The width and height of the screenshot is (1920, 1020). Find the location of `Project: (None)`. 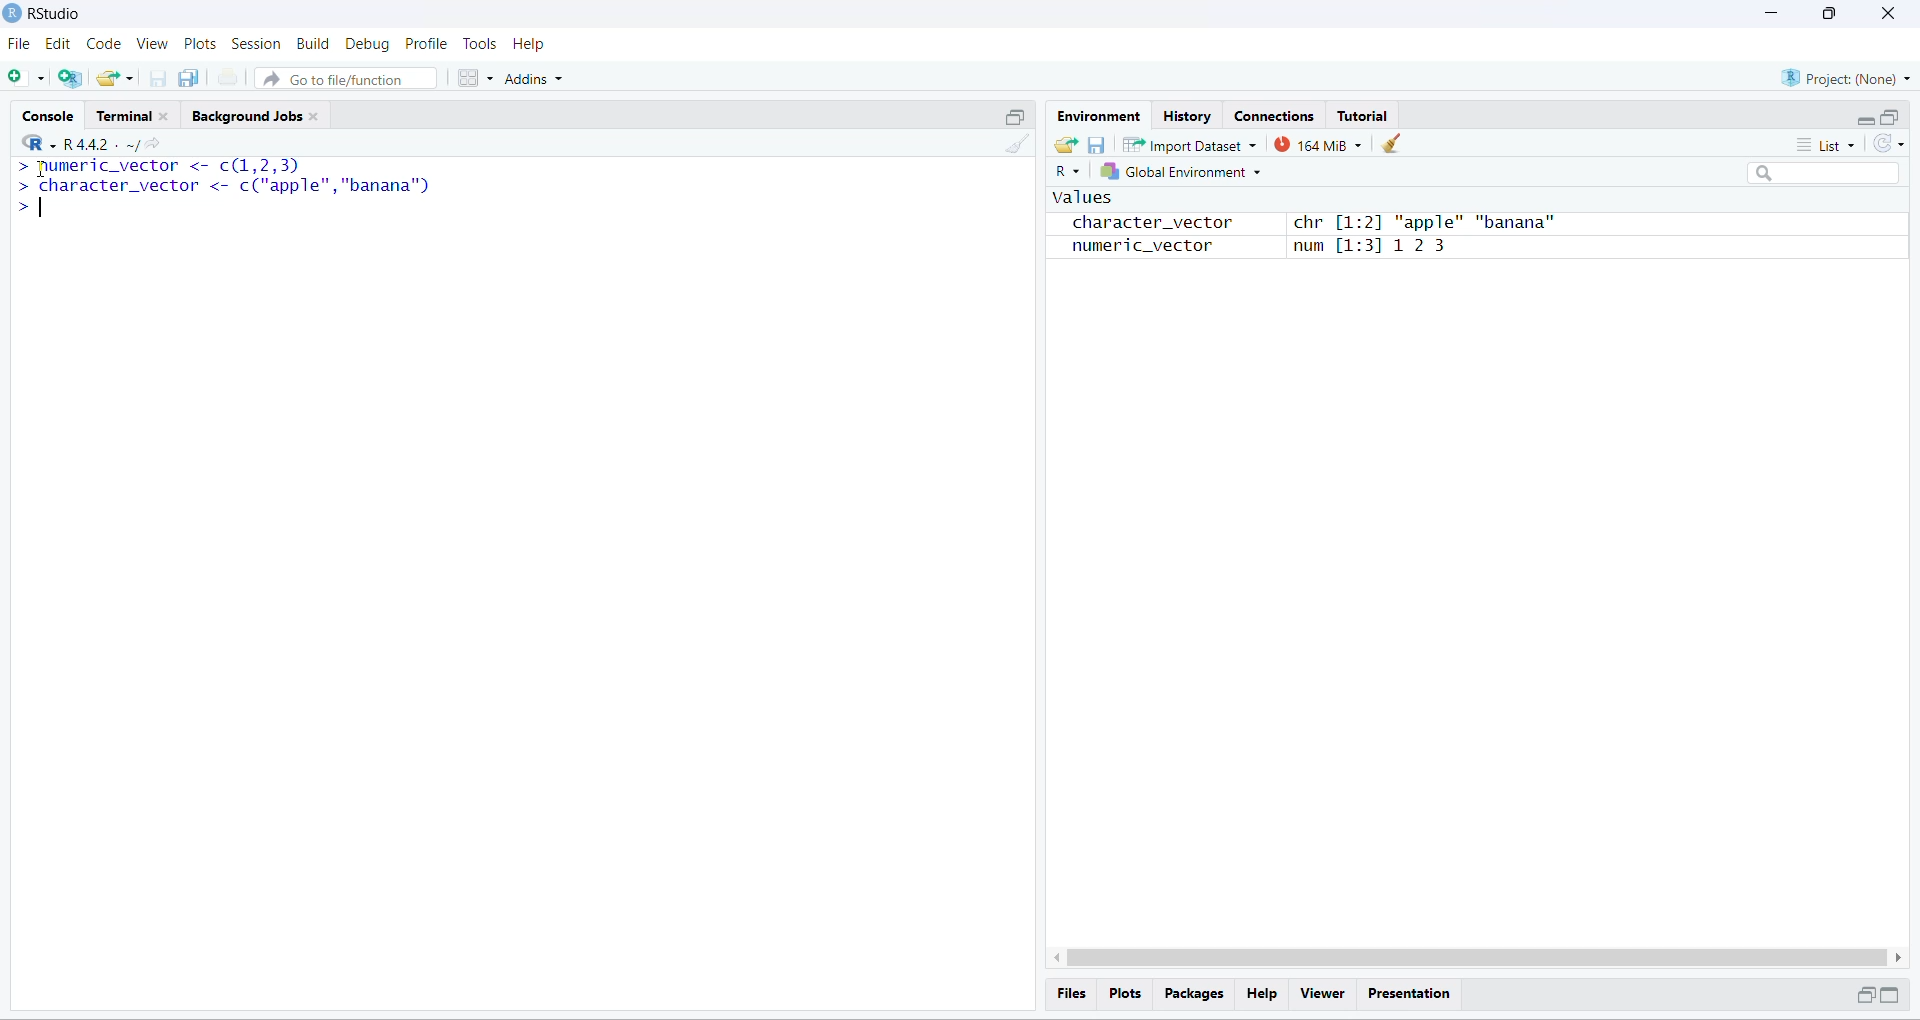

Project: (None) is located at coordinates (1848, 77).